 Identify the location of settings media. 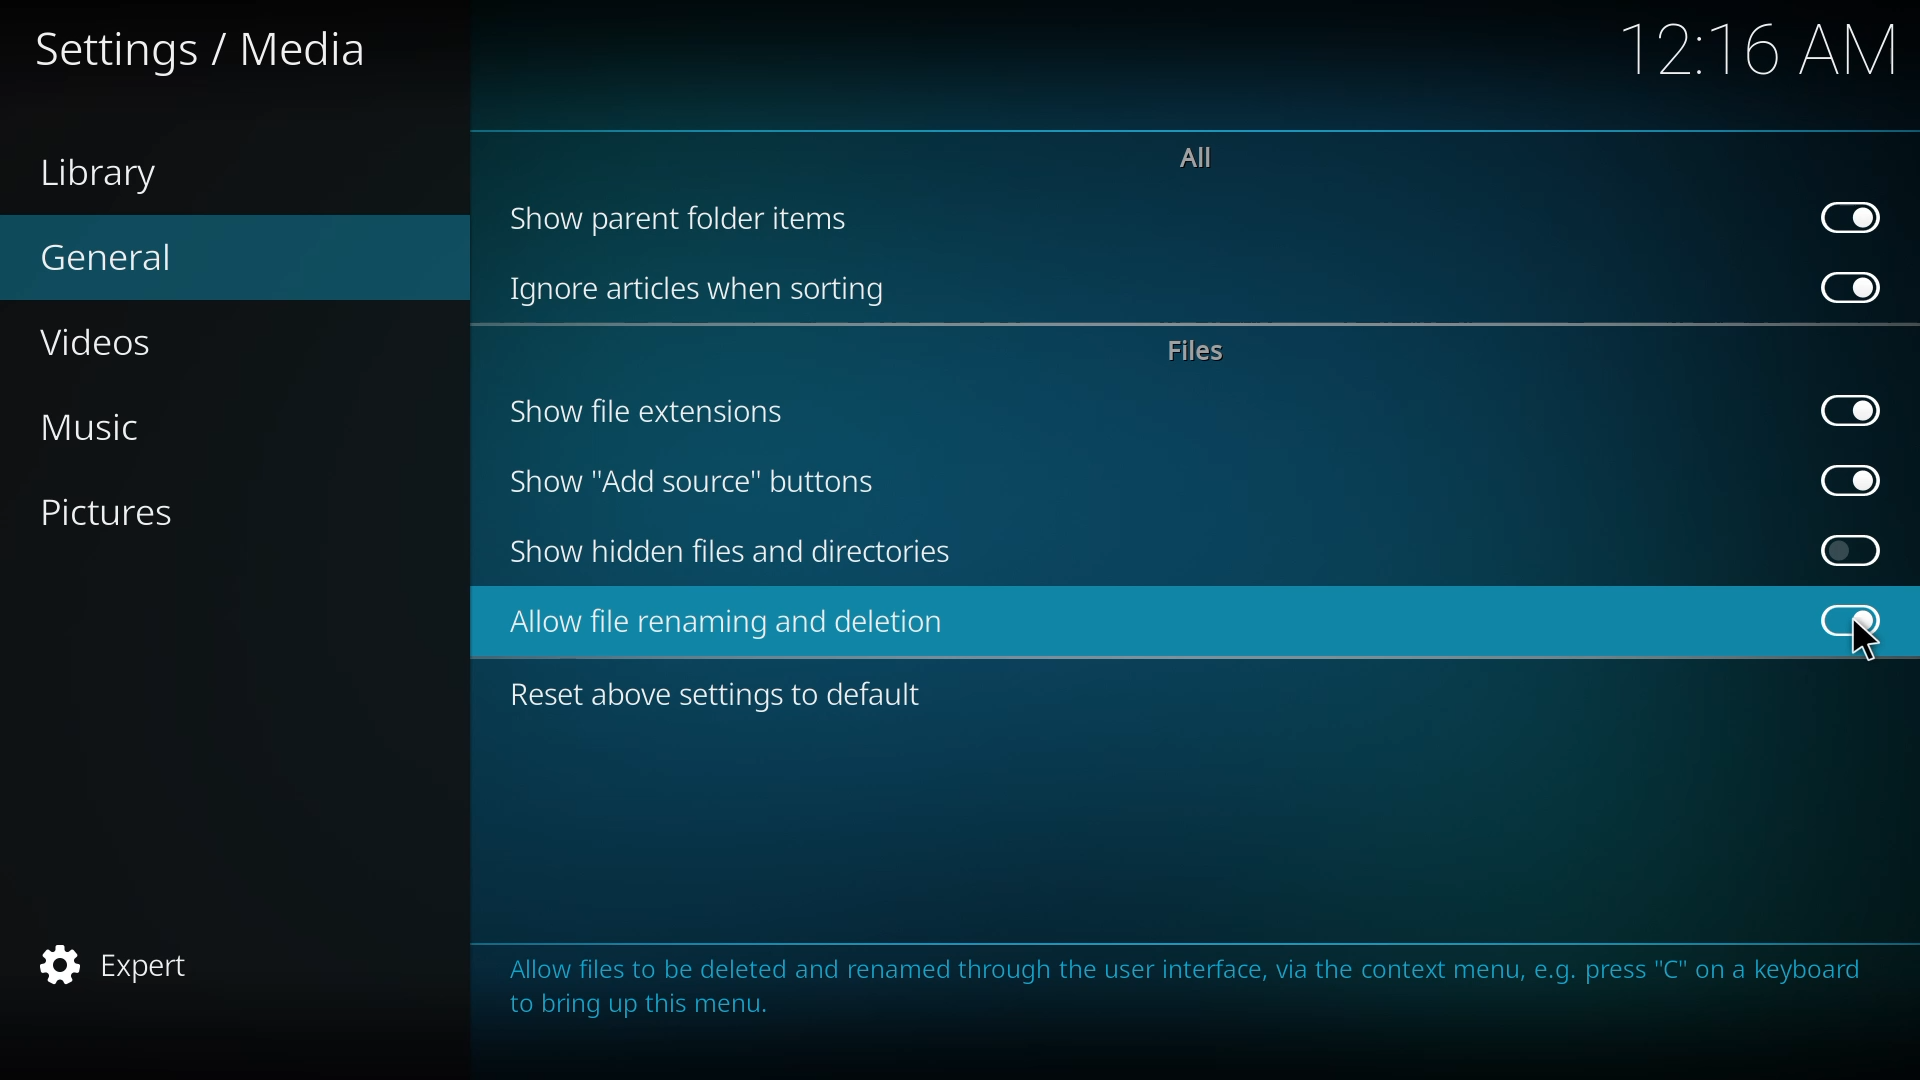
(211, 49).